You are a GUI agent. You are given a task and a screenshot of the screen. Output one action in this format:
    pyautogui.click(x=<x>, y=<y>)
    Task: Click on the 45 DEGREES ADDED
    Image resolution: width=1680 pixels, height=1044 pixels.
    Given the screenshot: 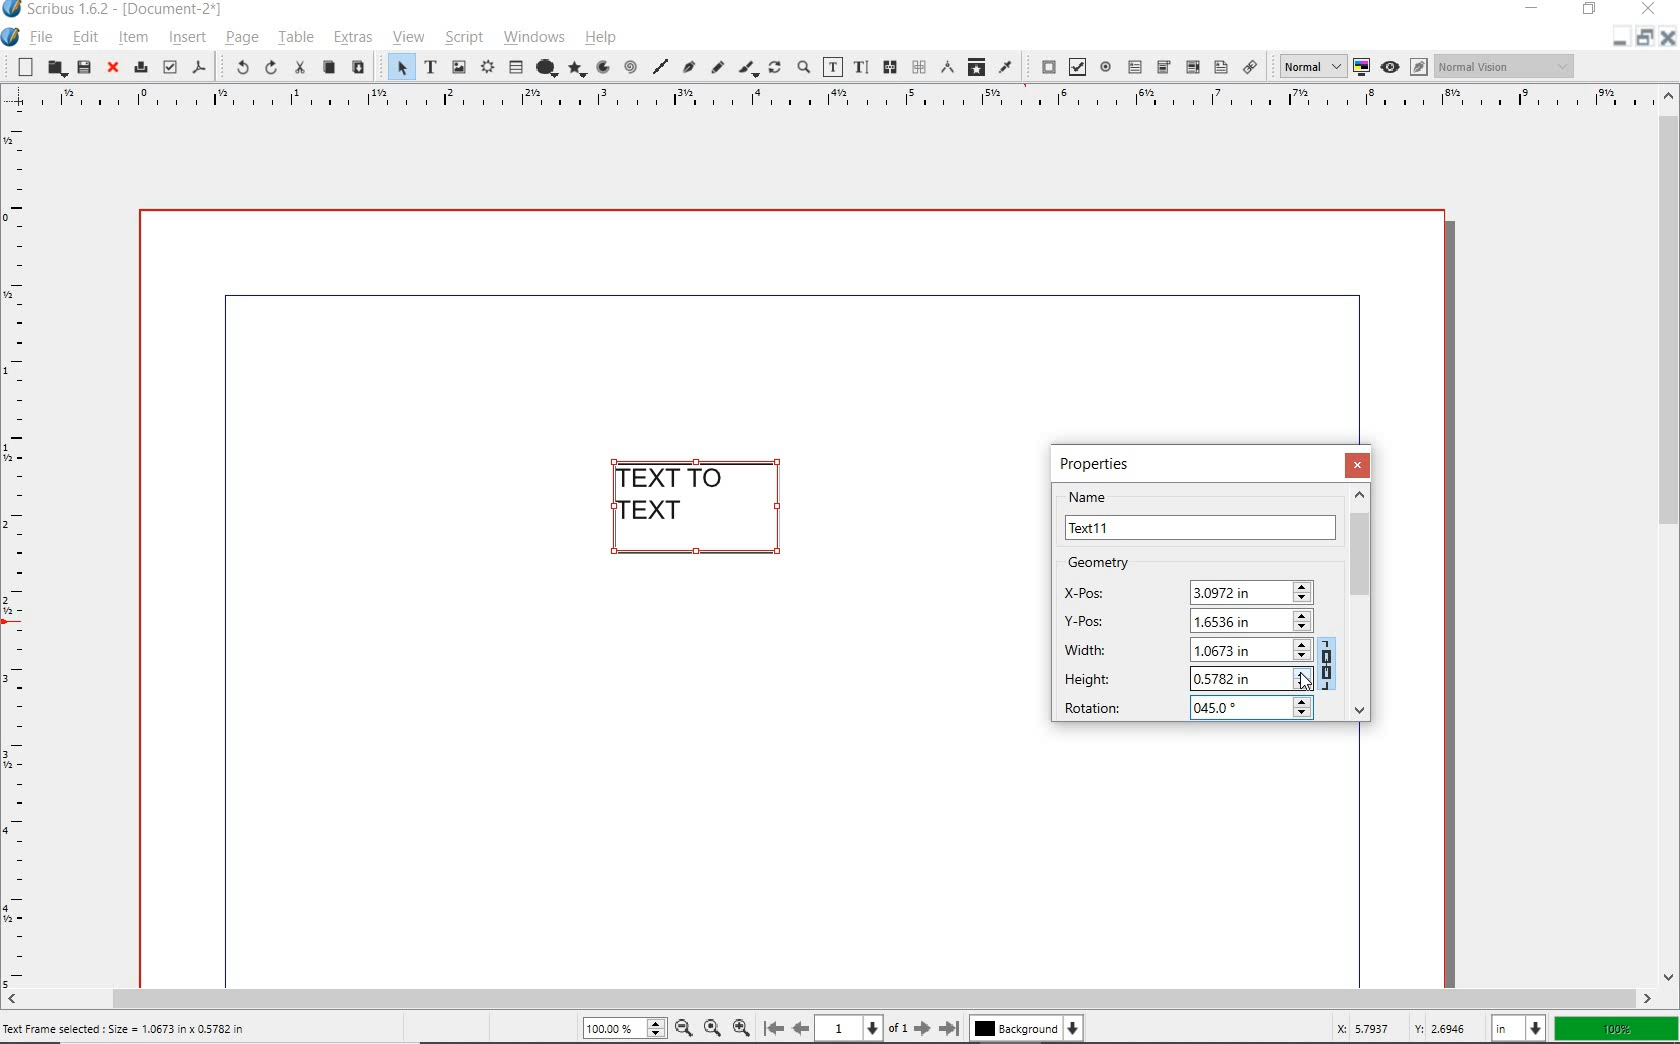 What is the action you would take?
    pyautogui.click(x=1221, y=708)
    